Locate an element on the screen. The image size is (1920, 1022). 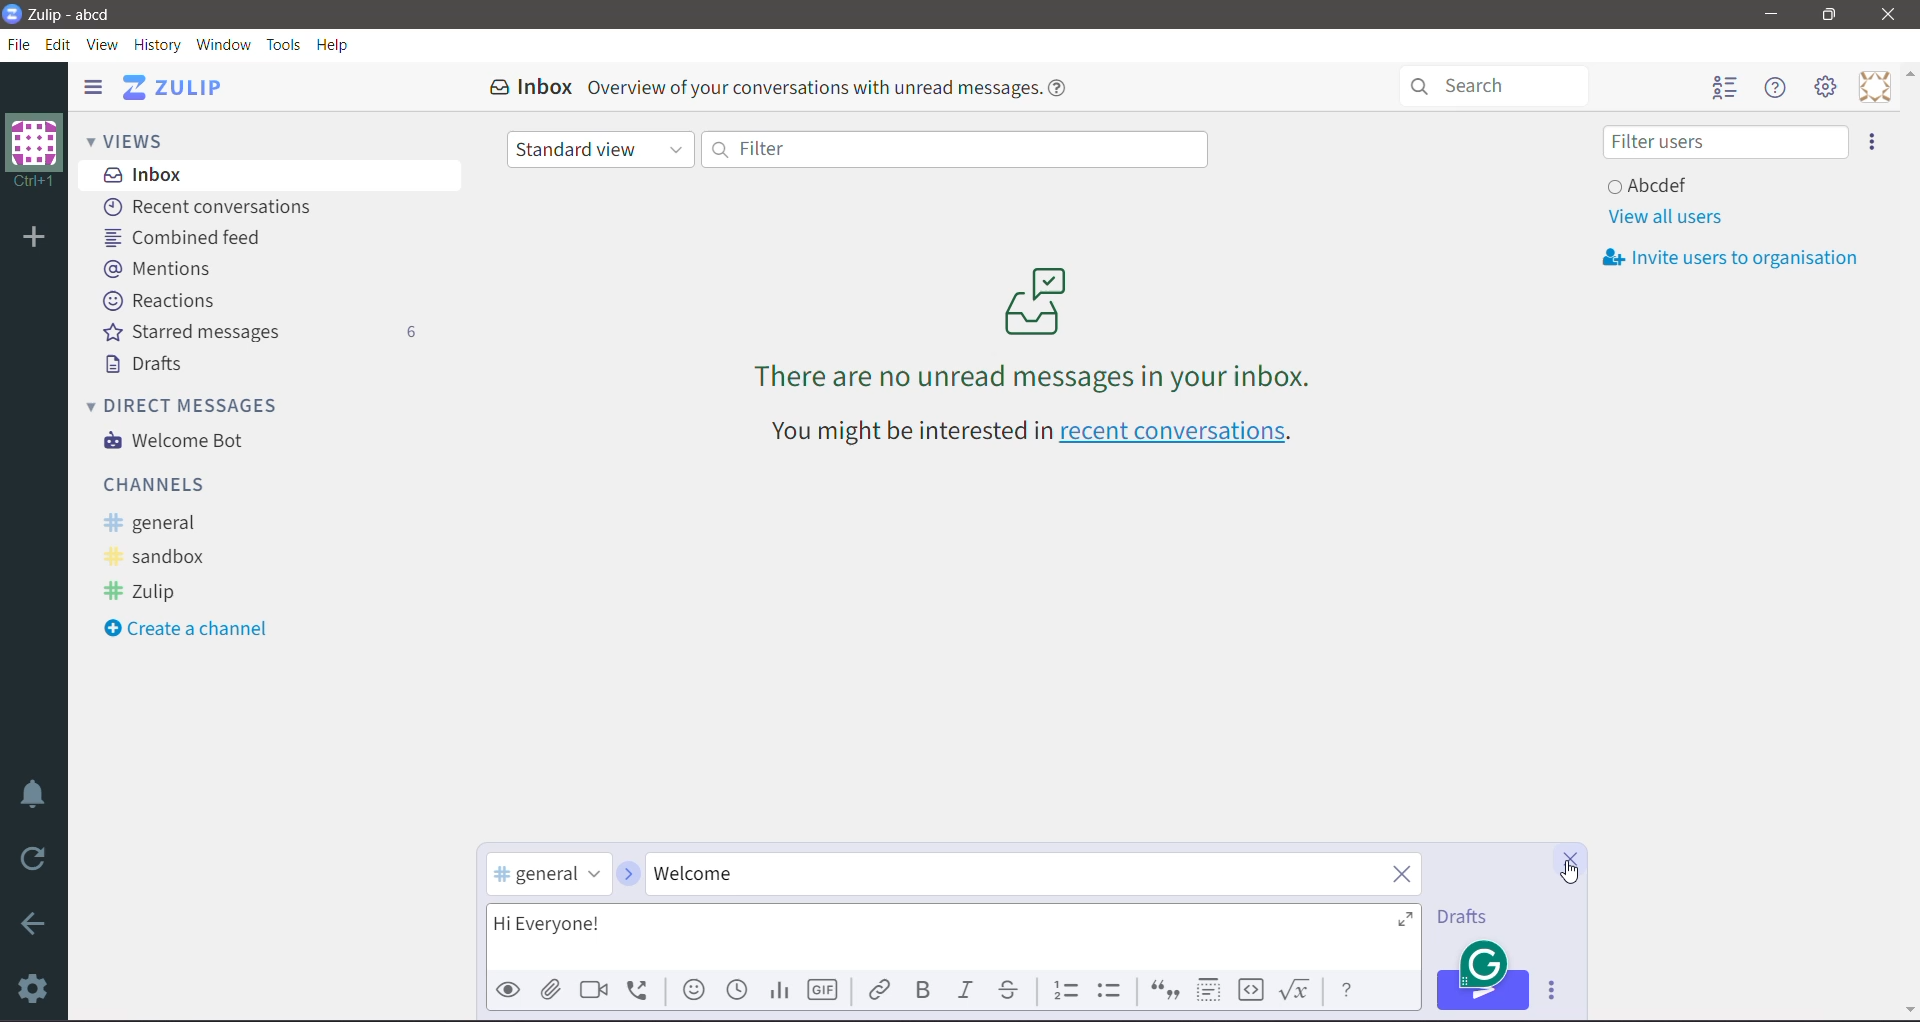
Enable Do Not Disturb is located at coordinates (34, 794).